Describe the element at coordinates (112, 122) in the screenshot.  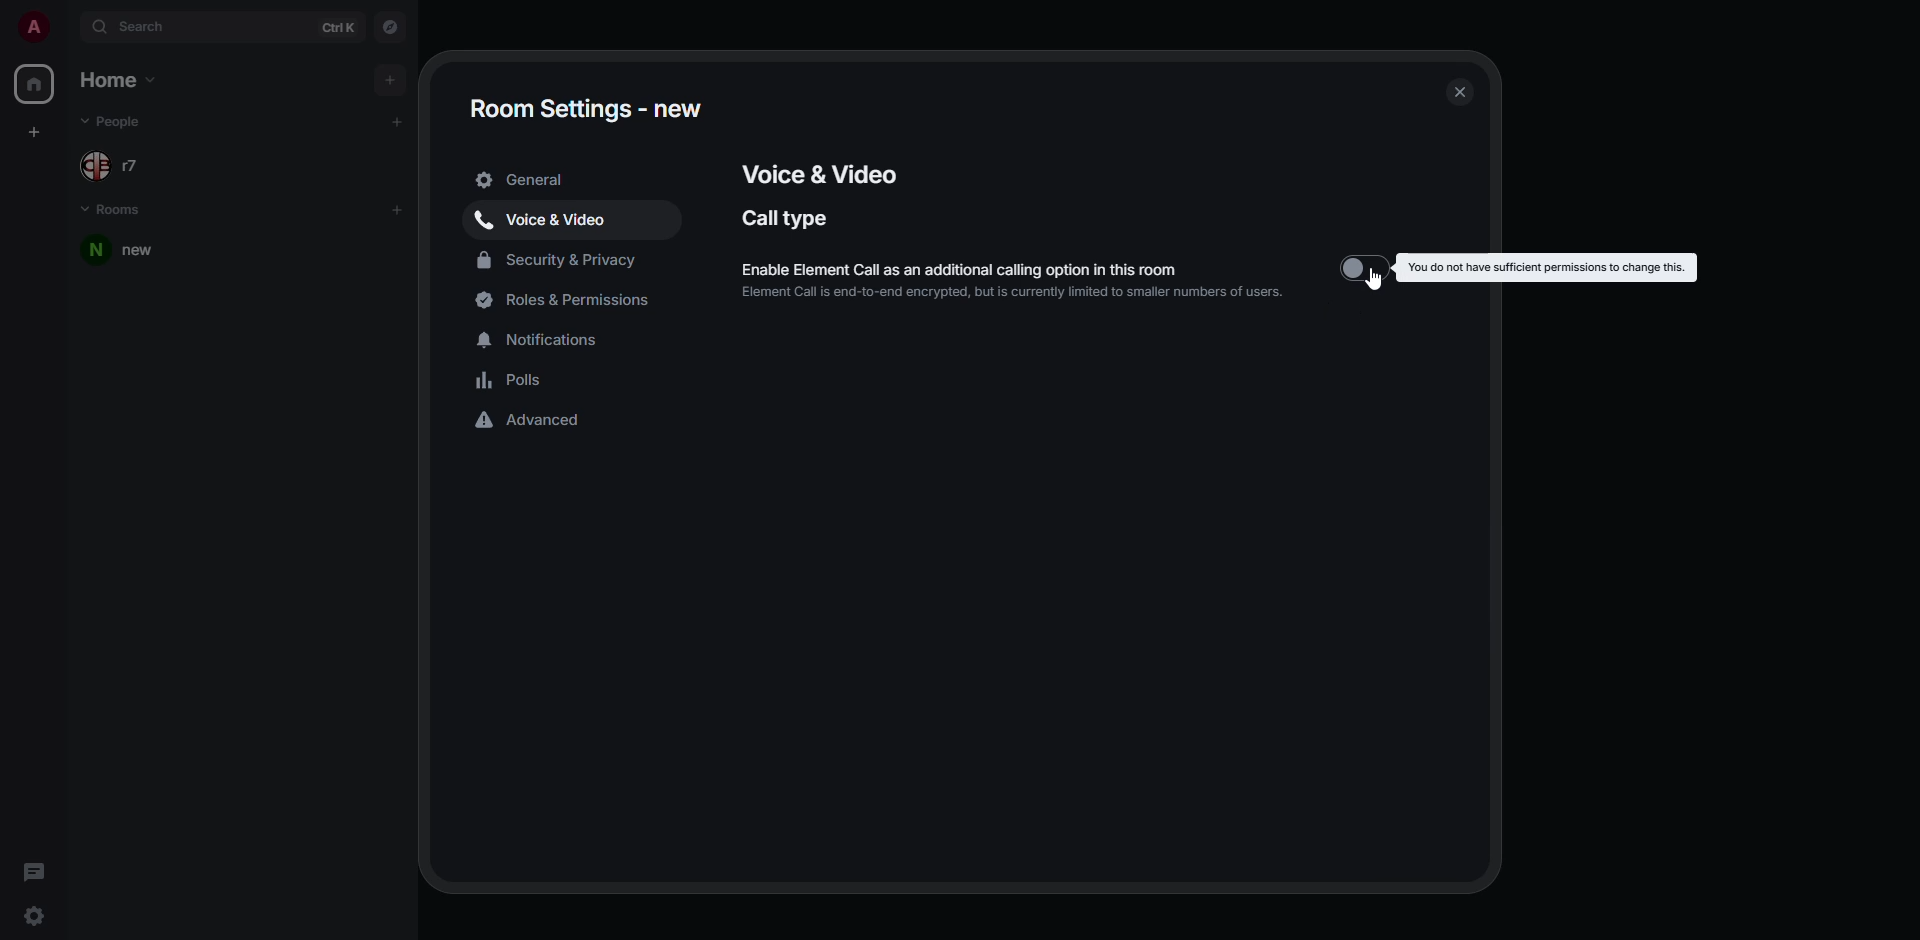
I see `people` at that location.